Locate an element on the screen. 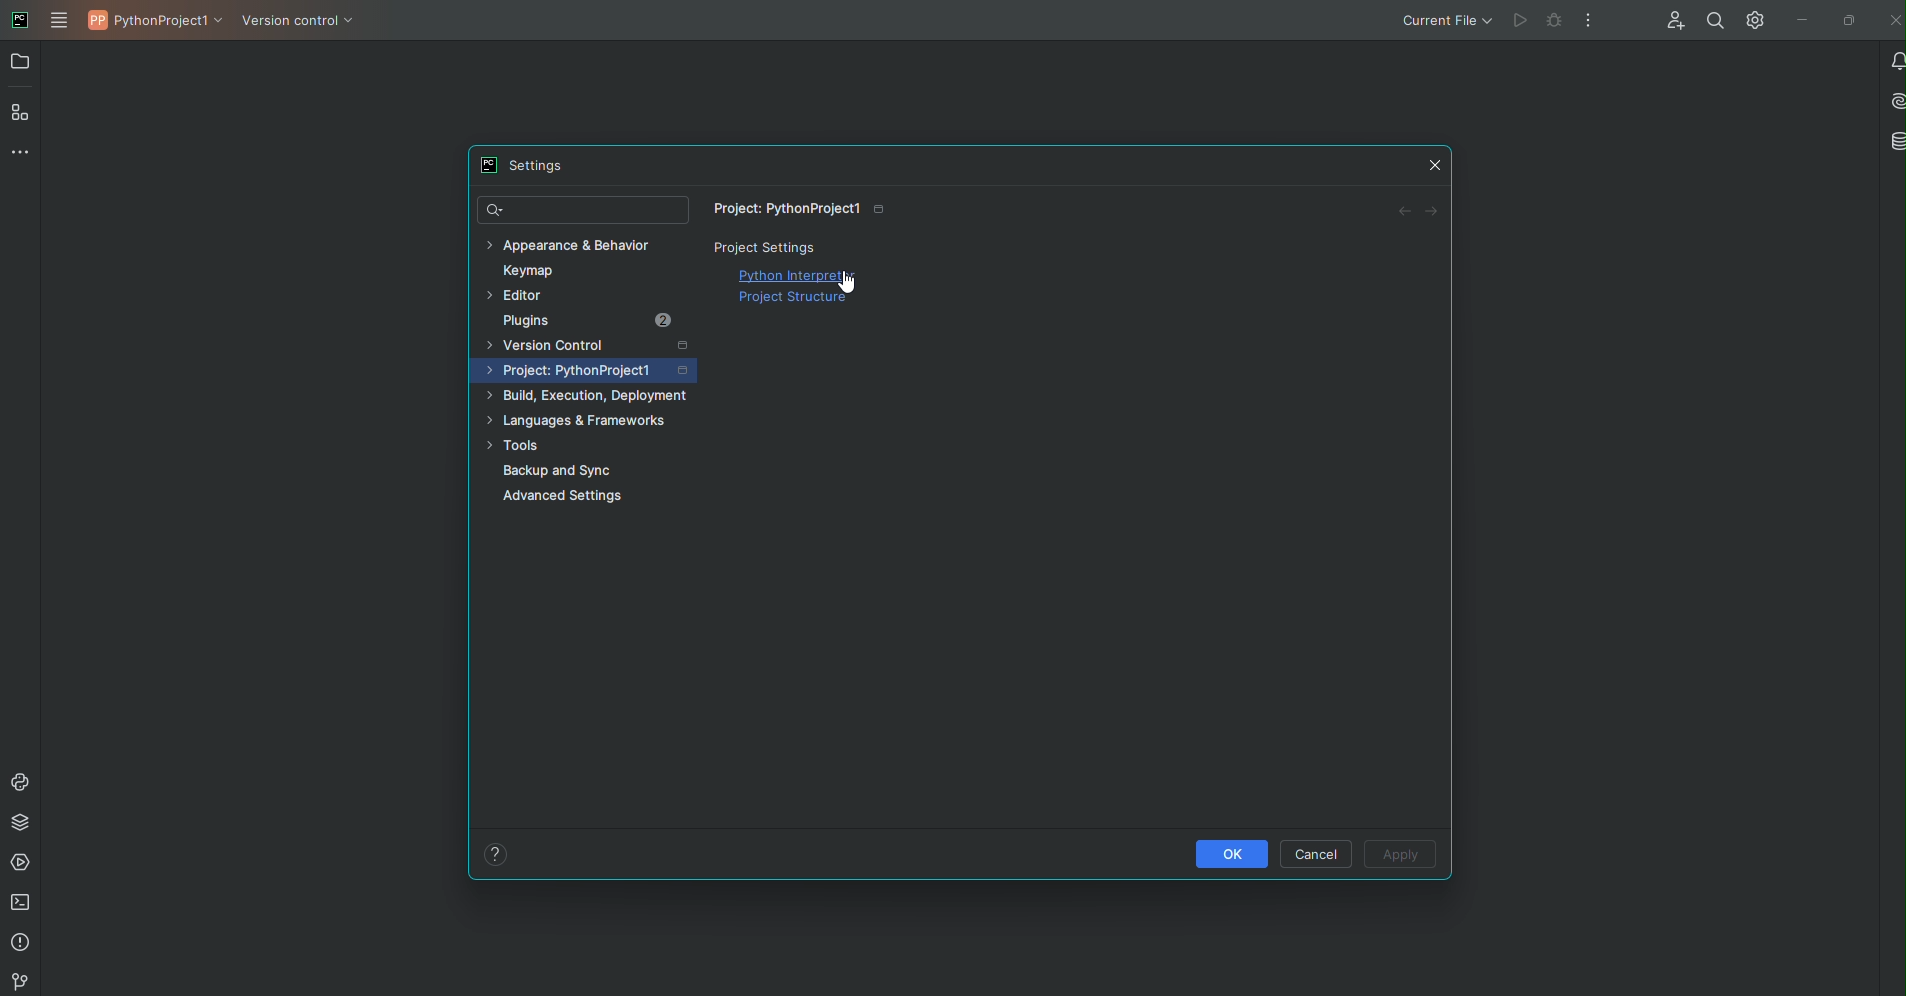 The image size is (1906, 996). Cancel is located at coordinates (1316, 852).